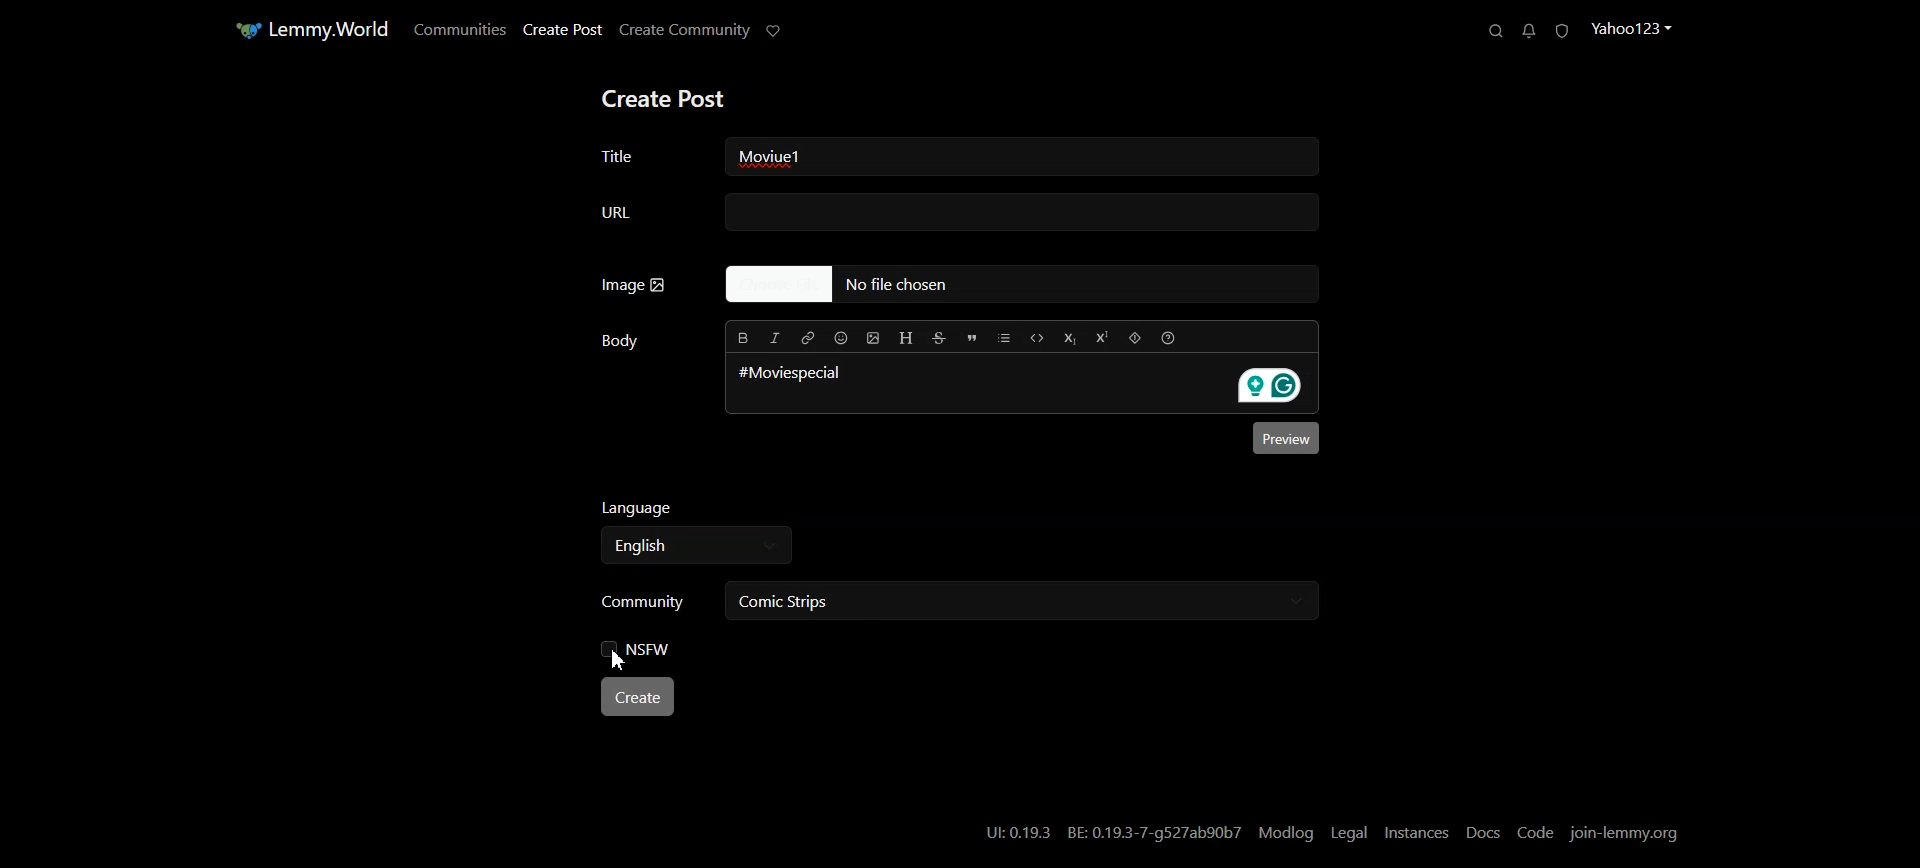 The image size is (1920, 868). Describe the element at coordinates (637, 650) in the screenshot. I see `NSFW` at that location.